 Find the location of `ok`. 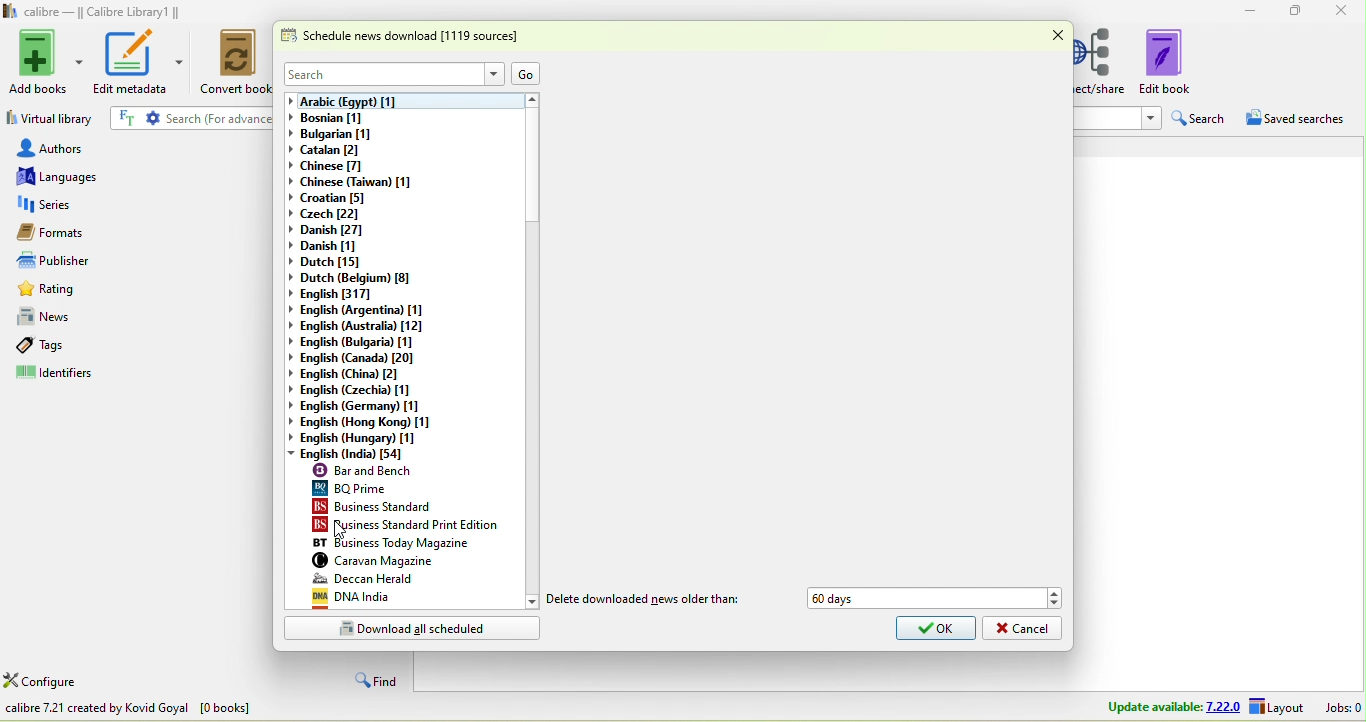

ok is located at coordinates (936, 628).